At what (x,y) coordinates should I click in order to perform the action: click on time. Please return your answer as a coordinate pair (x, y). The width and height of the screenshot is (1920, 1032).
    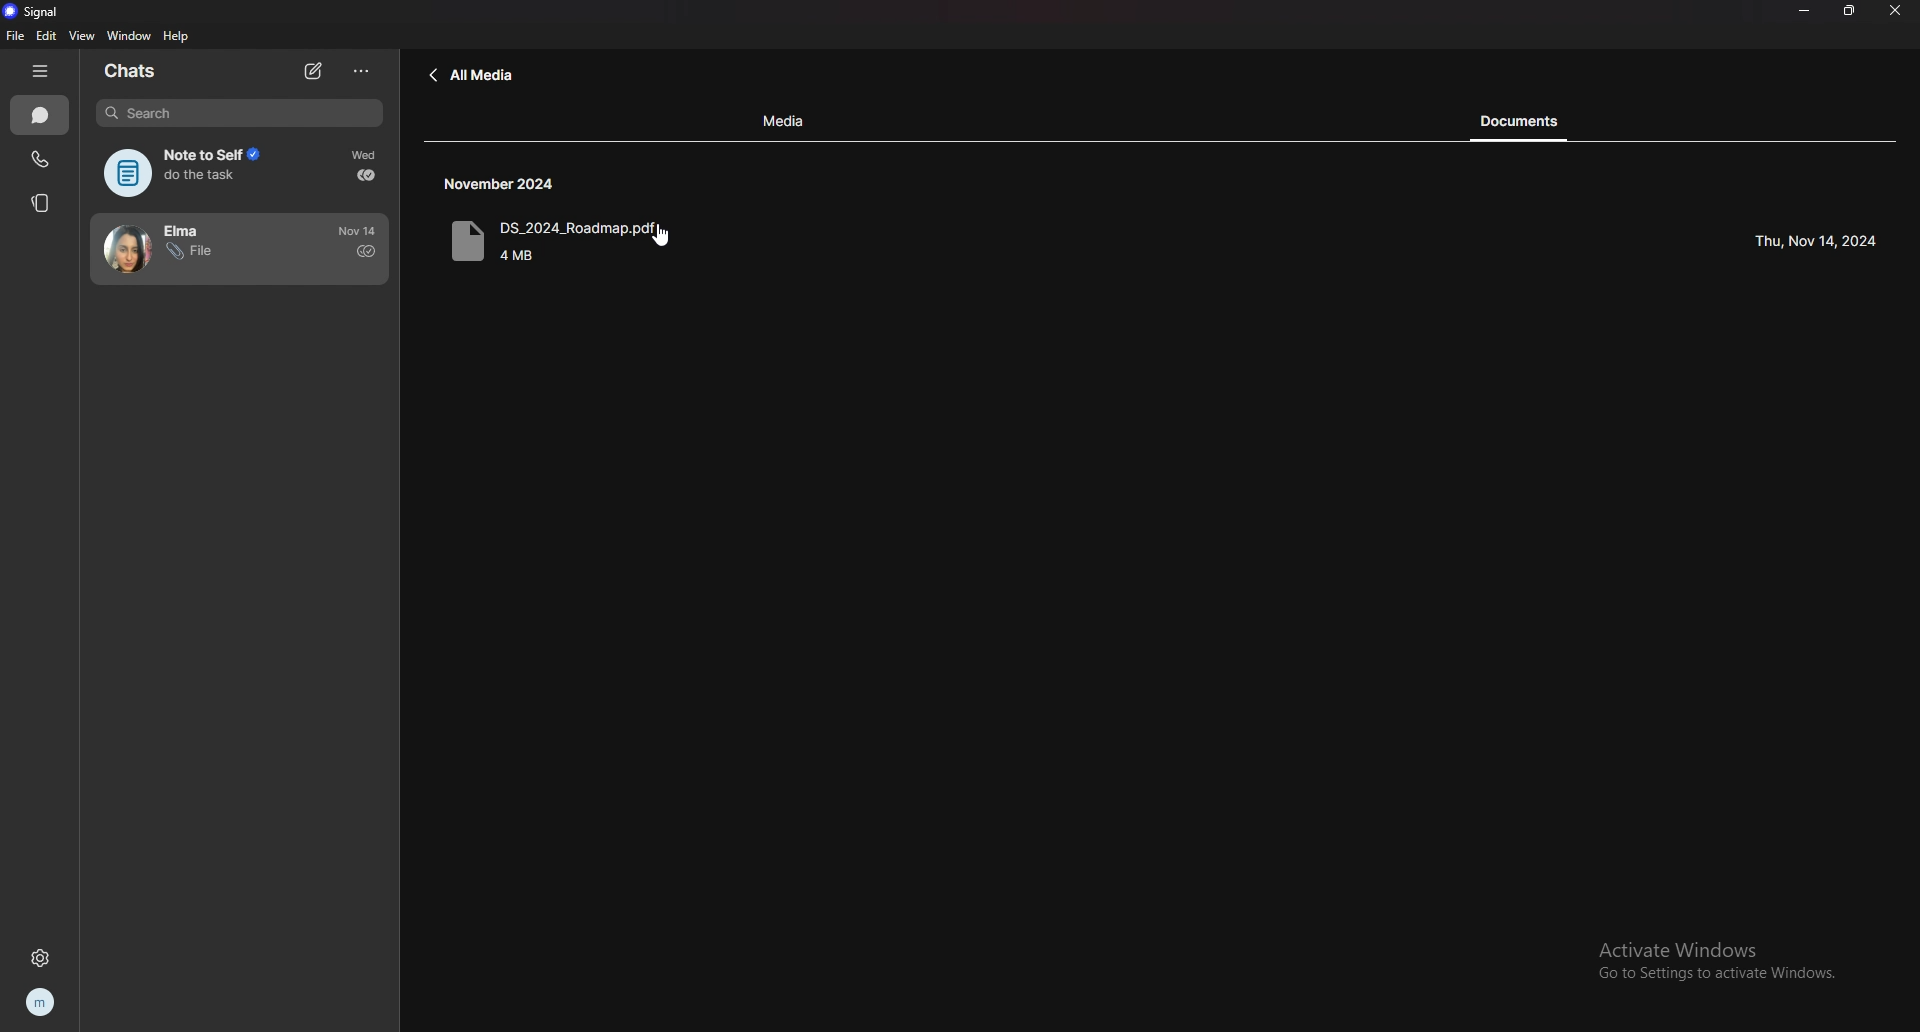
    Looking at the image, I should click on (1815, 242).